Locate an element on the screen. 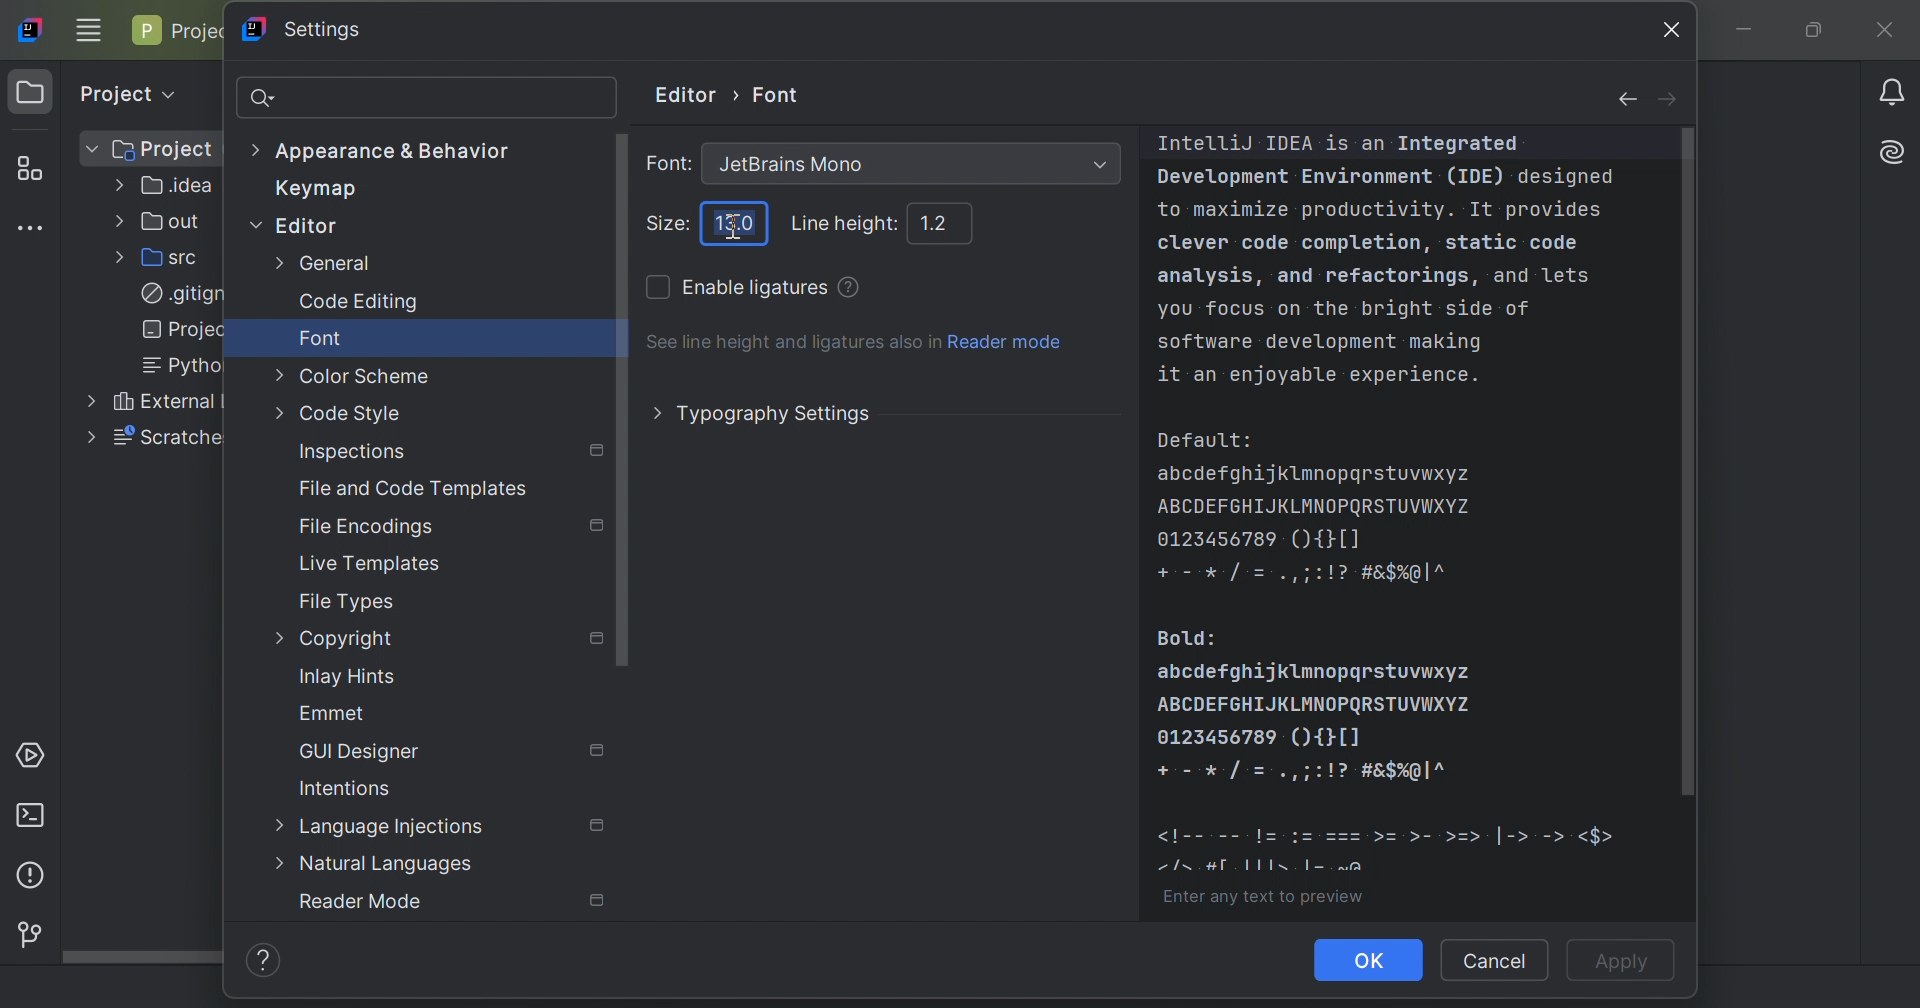  Font is located at coordinates (780, 91).